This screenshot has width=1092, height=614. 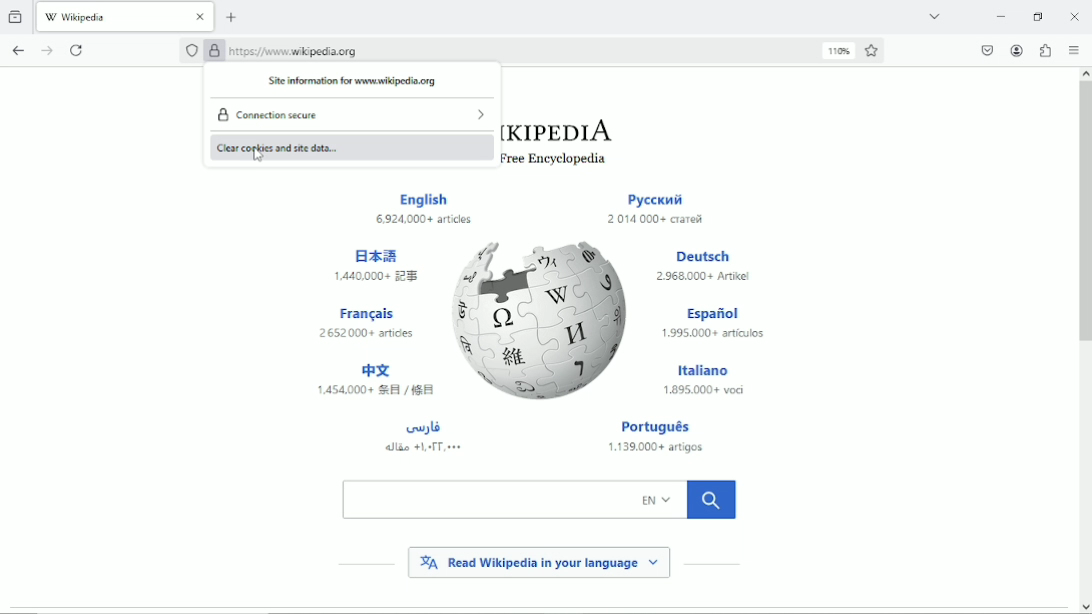 What do you see at coordinates (1016, 50) in the screenshot?
I see `account` at bounding box center [1016, 50].